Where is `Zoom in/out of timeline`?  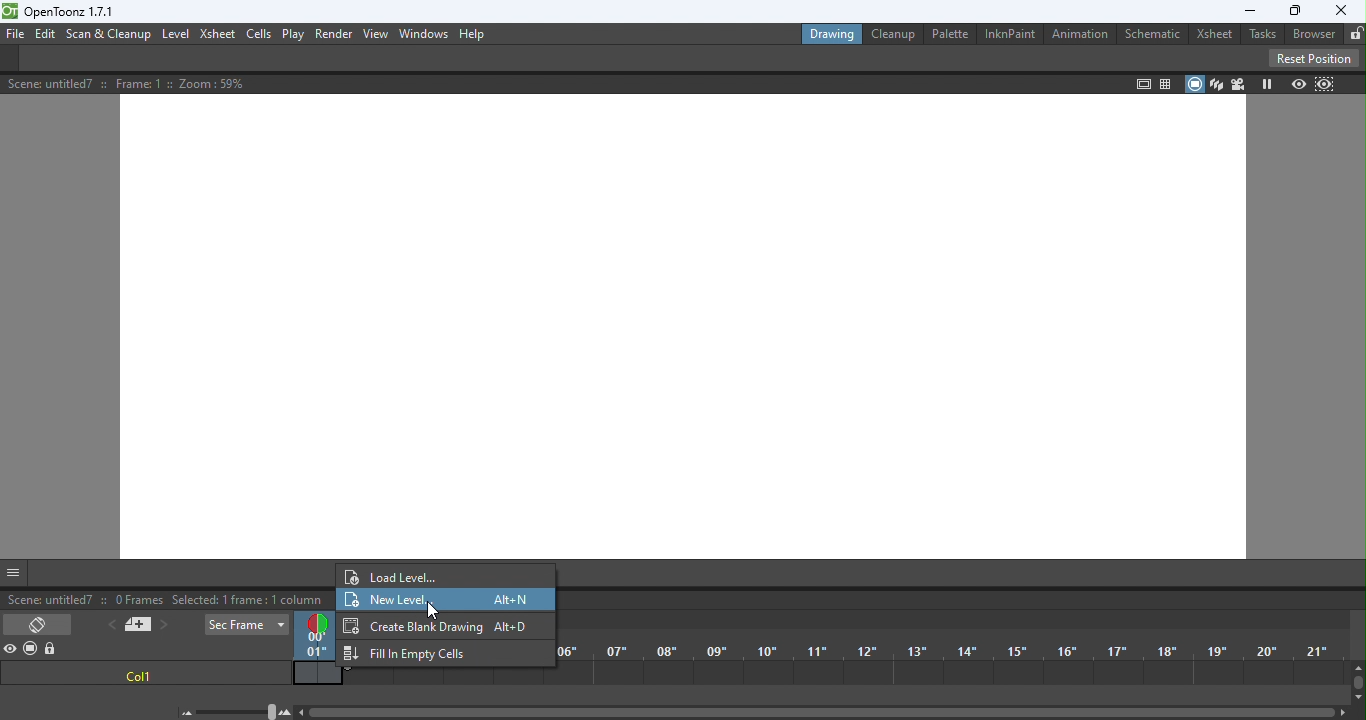 Zoom in/out of timeline is located at coordinates (236, 712).